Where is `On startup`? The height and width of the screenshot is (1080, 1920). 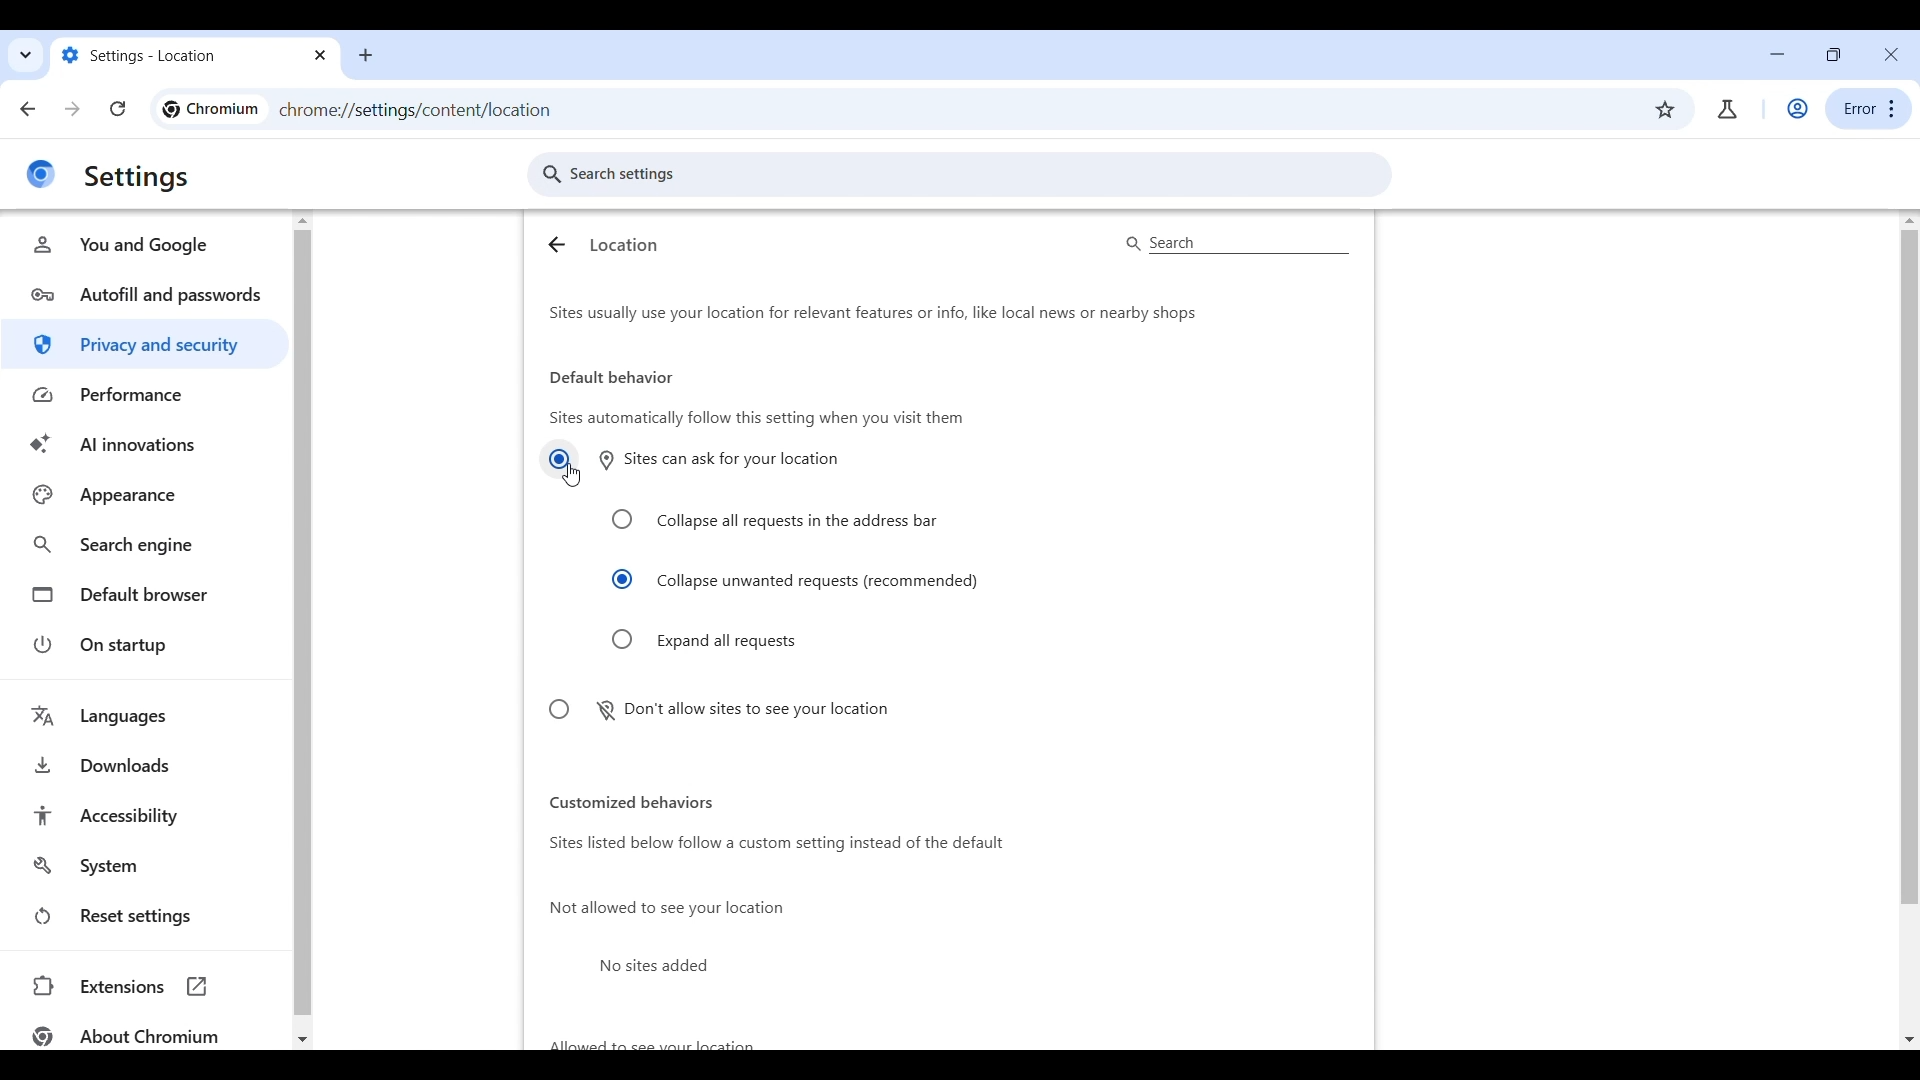 On startup is located at coordinates (142, 644).